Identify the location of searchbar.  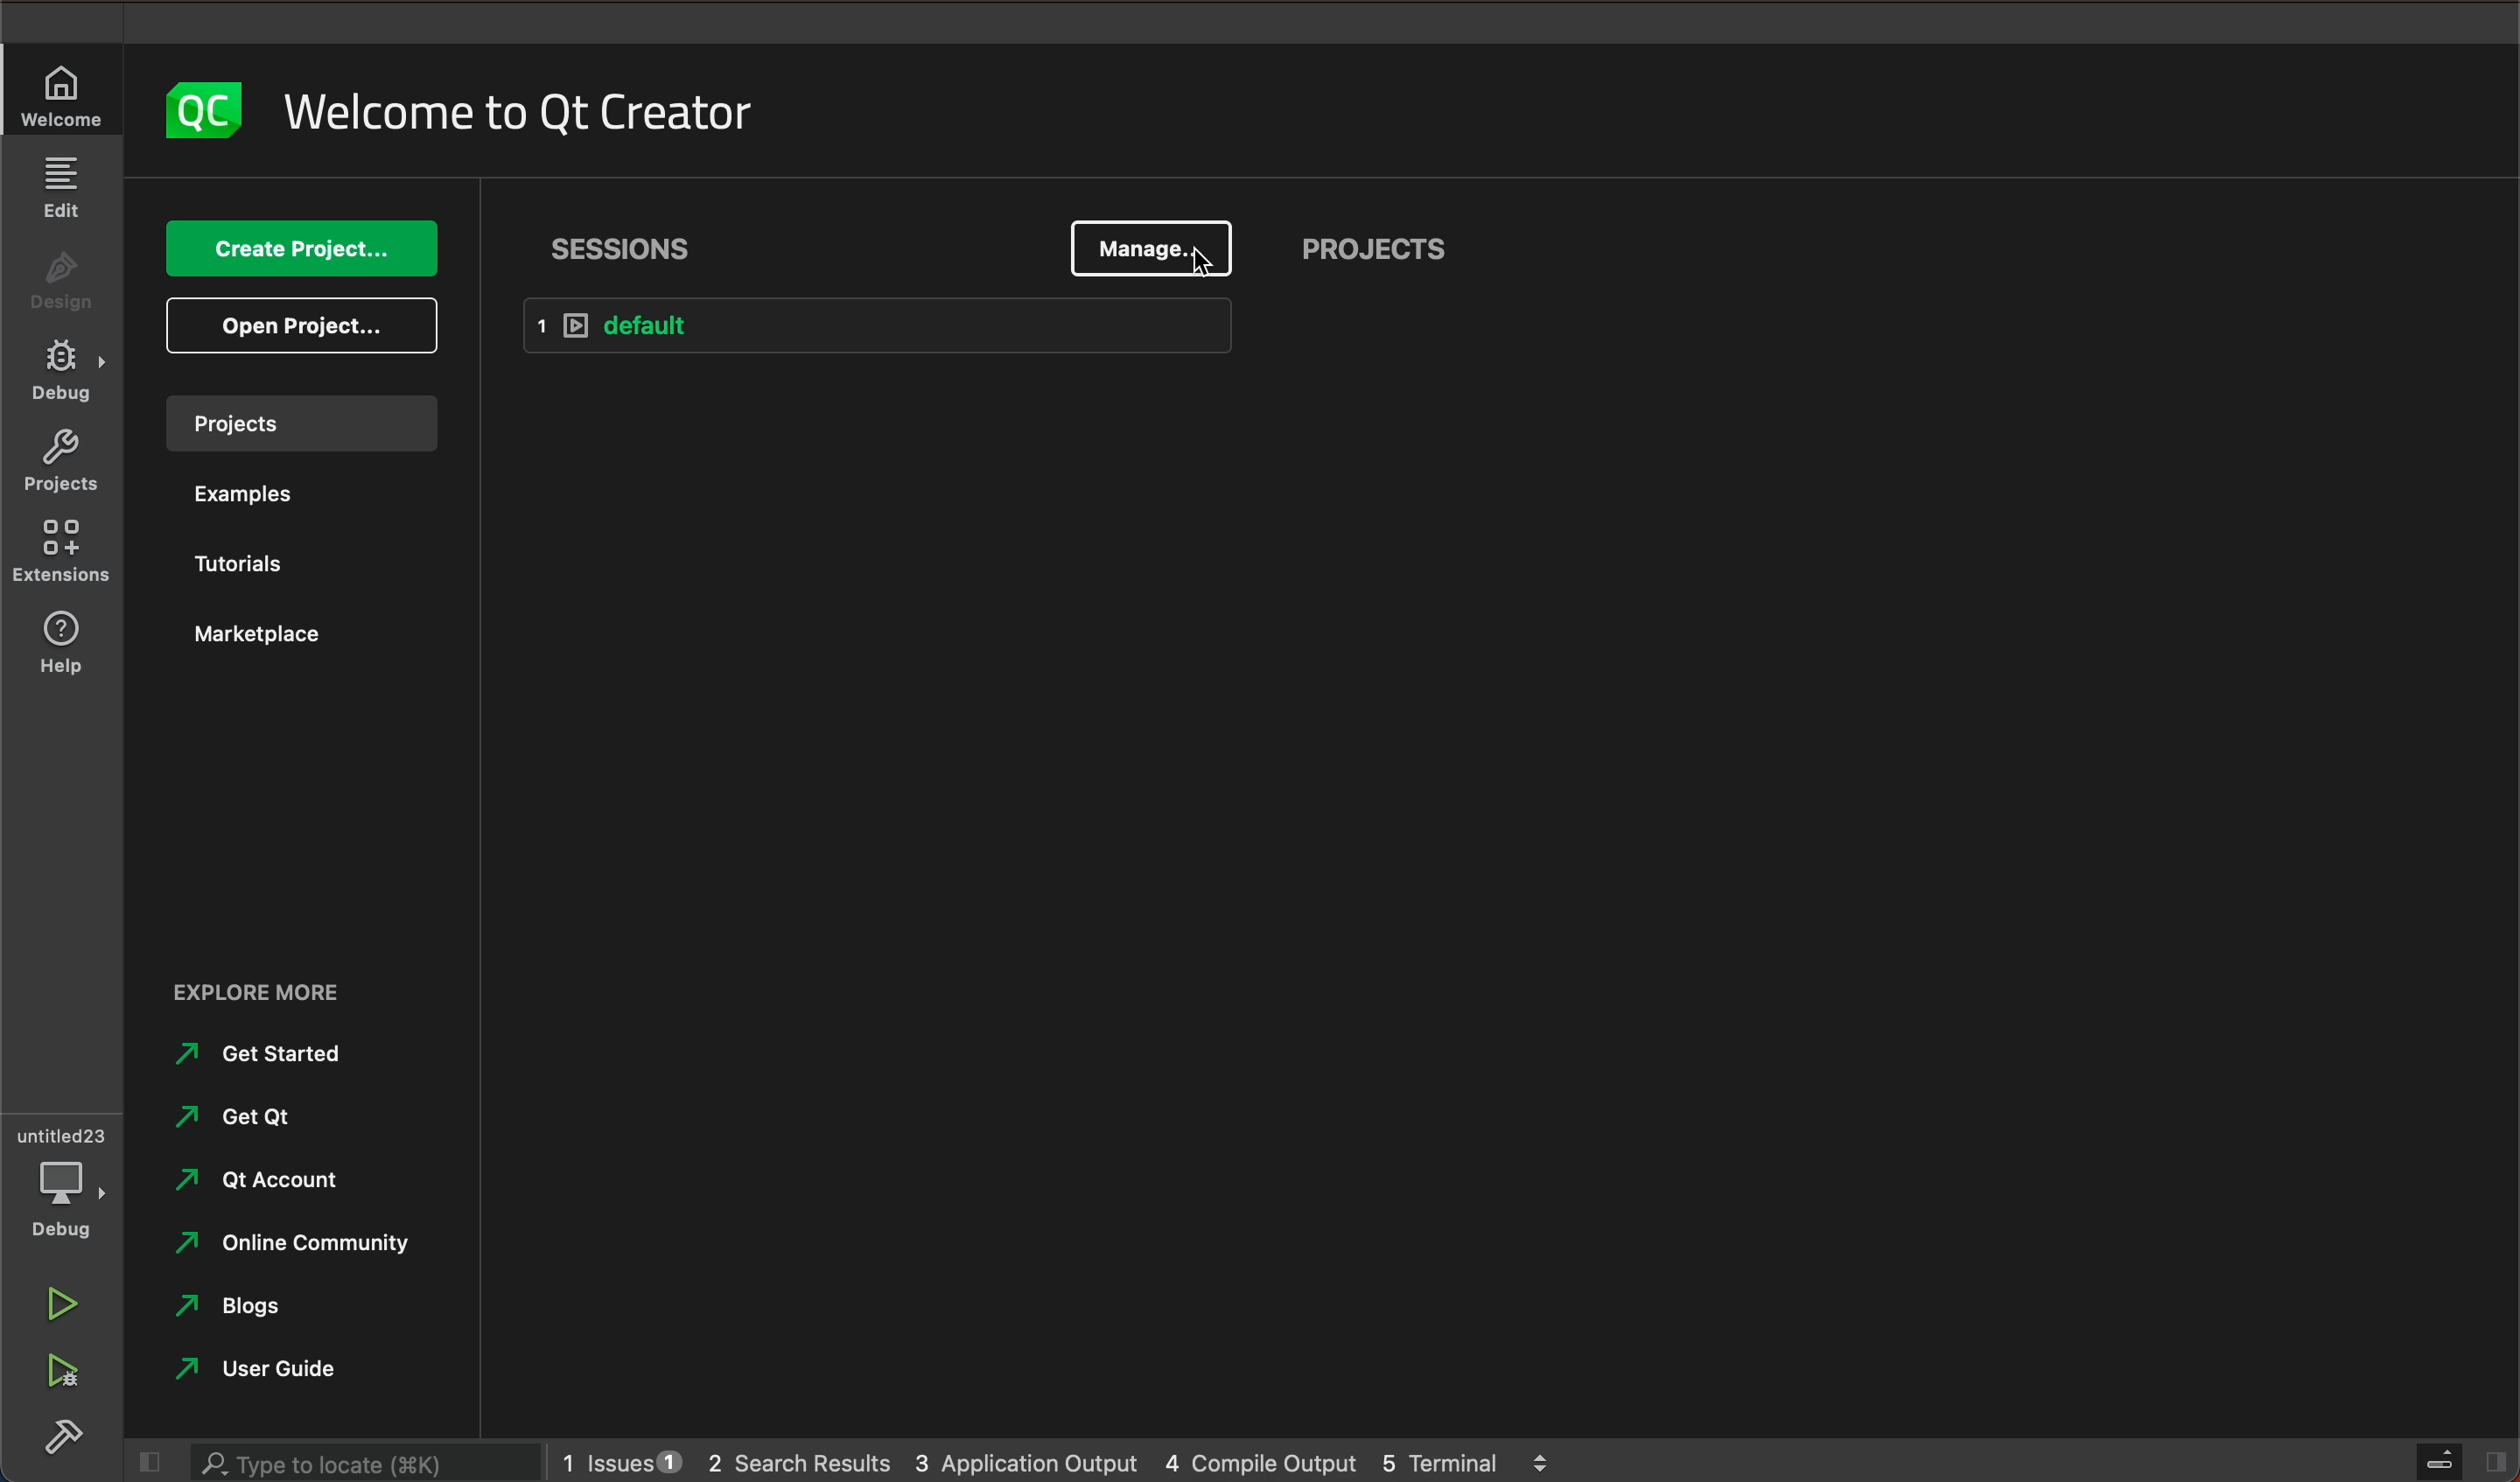
(358, 1461).